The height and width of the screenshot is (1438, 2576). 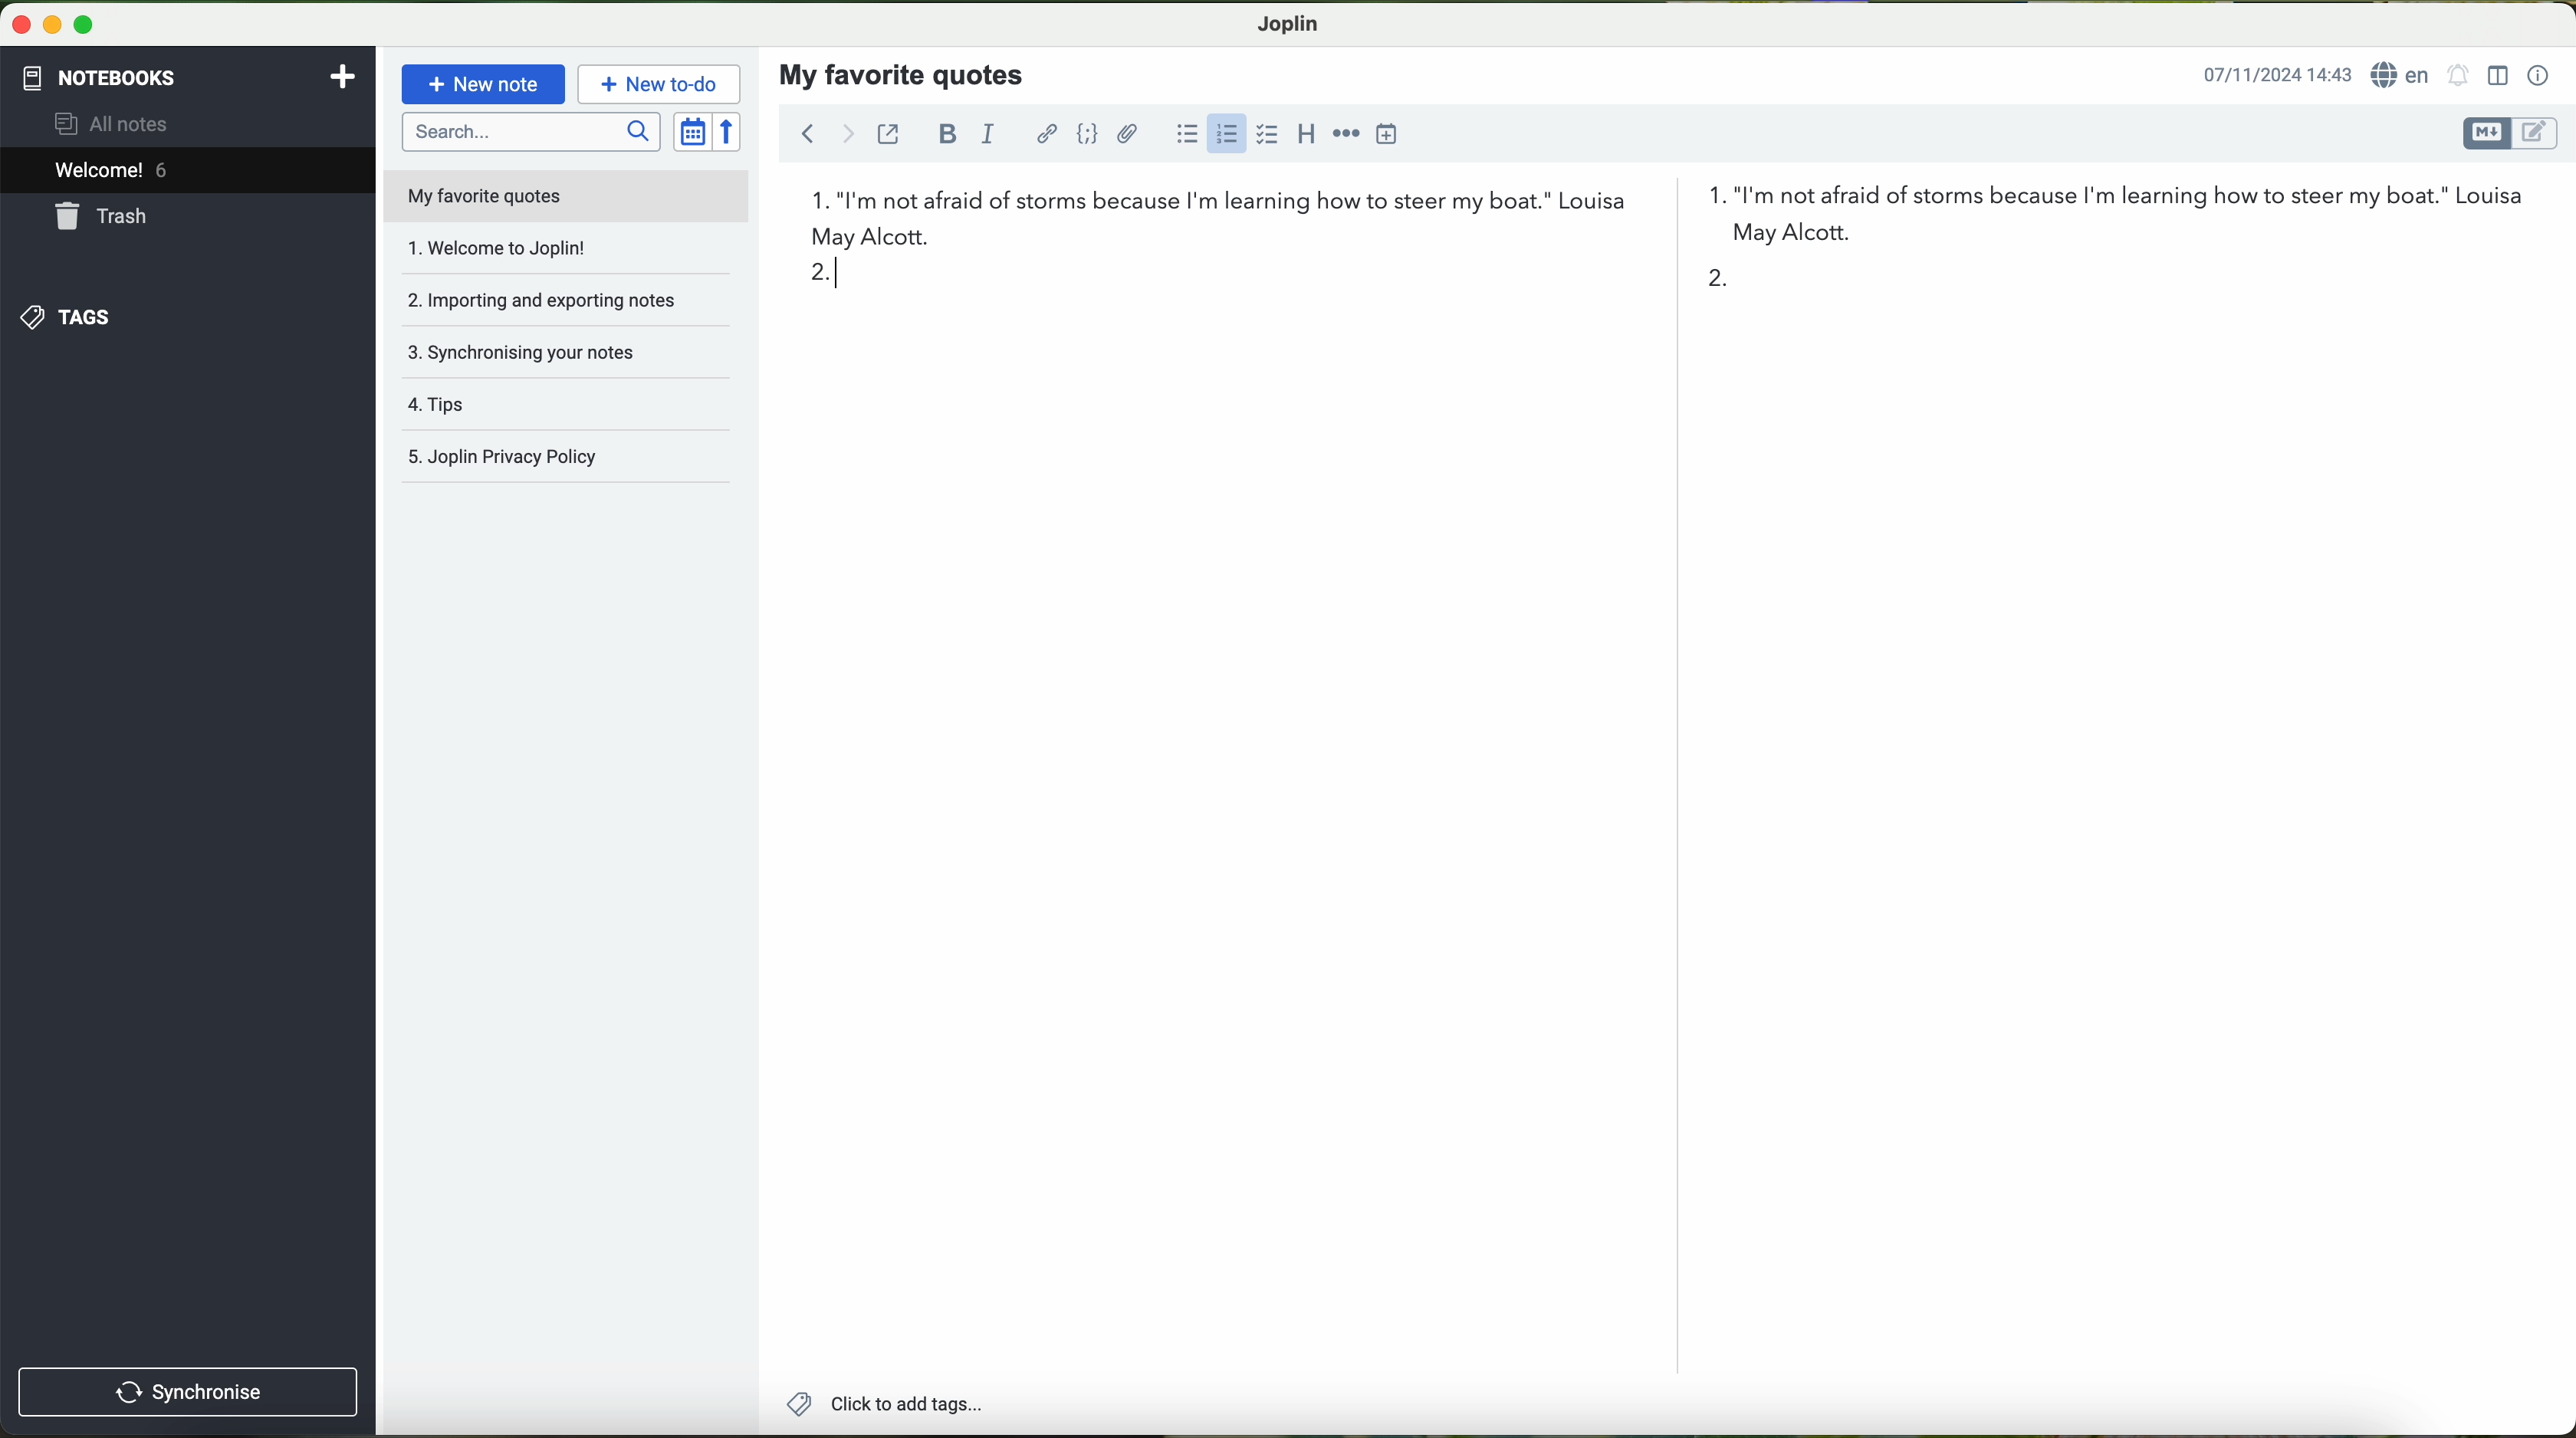 I want to click on checkbox, so click(x=1267, y=136).